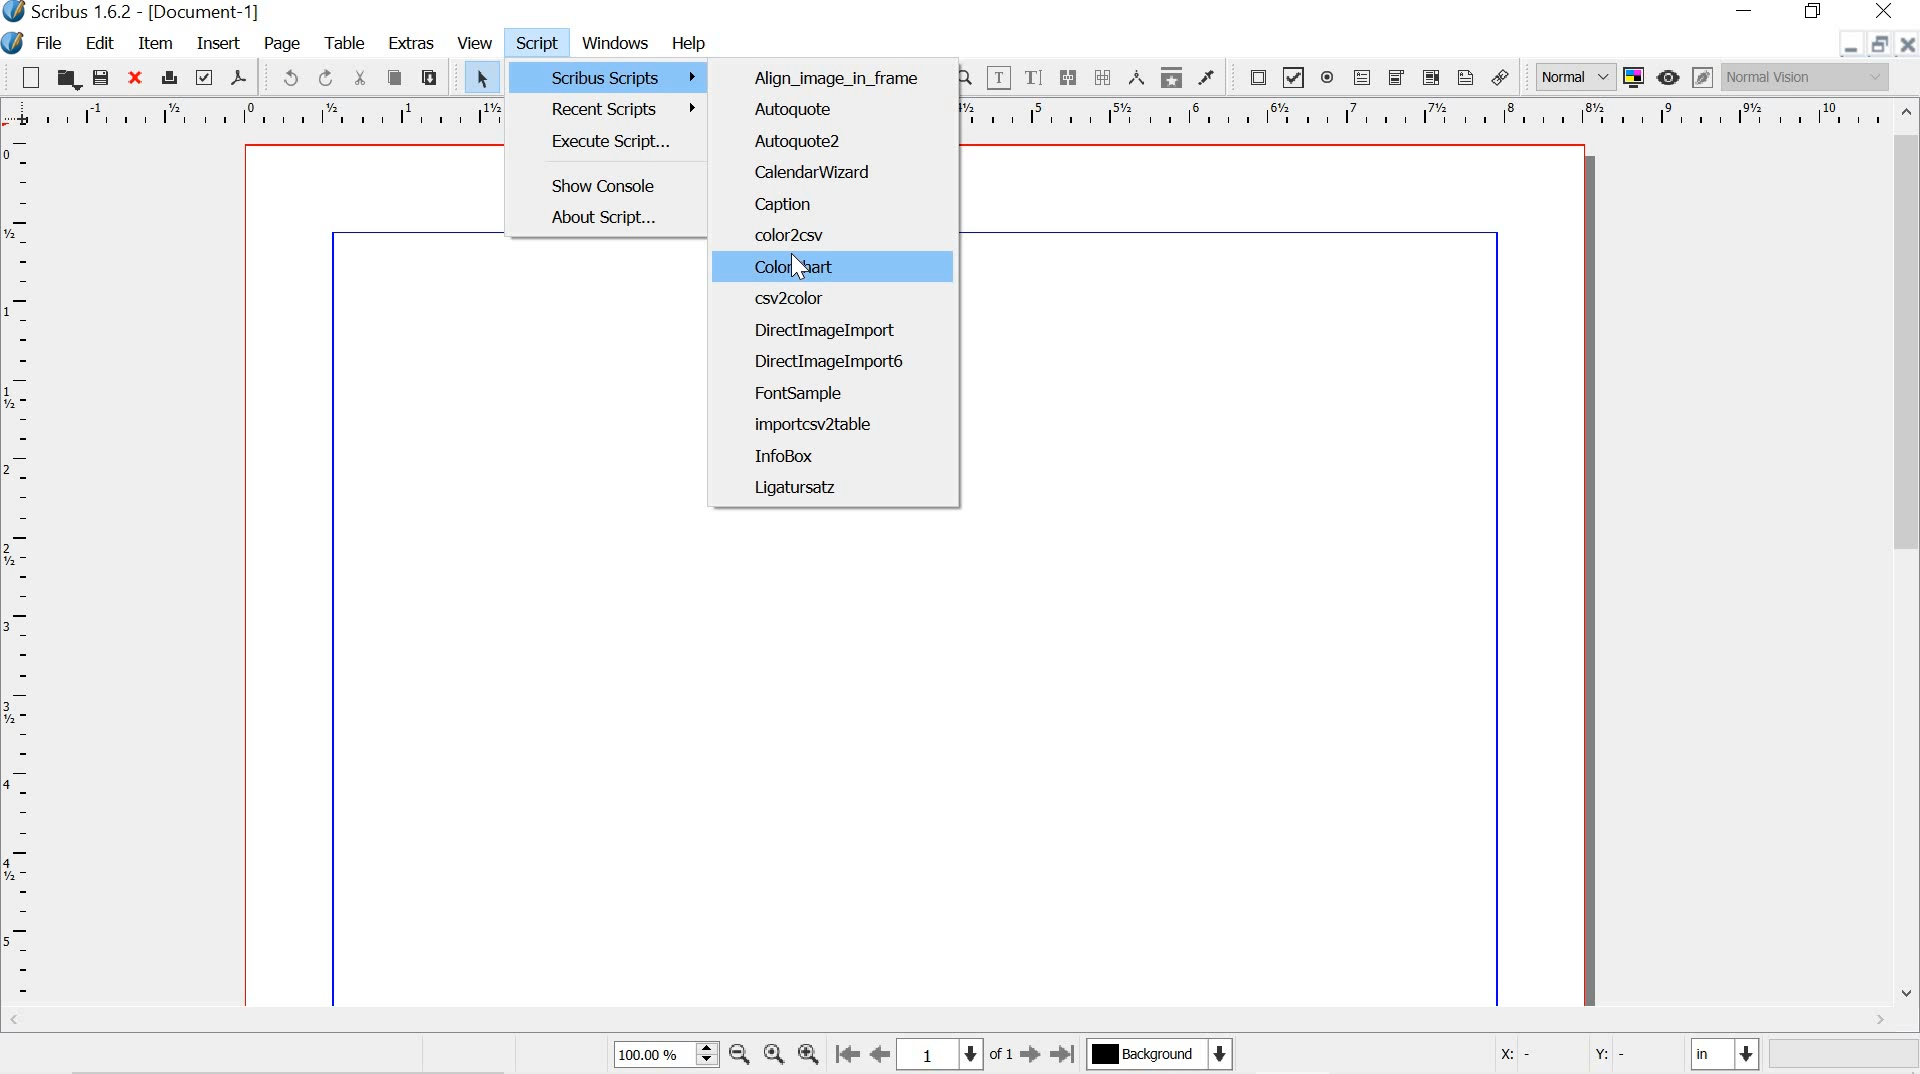 Image resolution: width=1920 pixels, height=1074 pixels. Describe the element at coordinates (615, 42) in the screenshot. I see `windows` at that location.